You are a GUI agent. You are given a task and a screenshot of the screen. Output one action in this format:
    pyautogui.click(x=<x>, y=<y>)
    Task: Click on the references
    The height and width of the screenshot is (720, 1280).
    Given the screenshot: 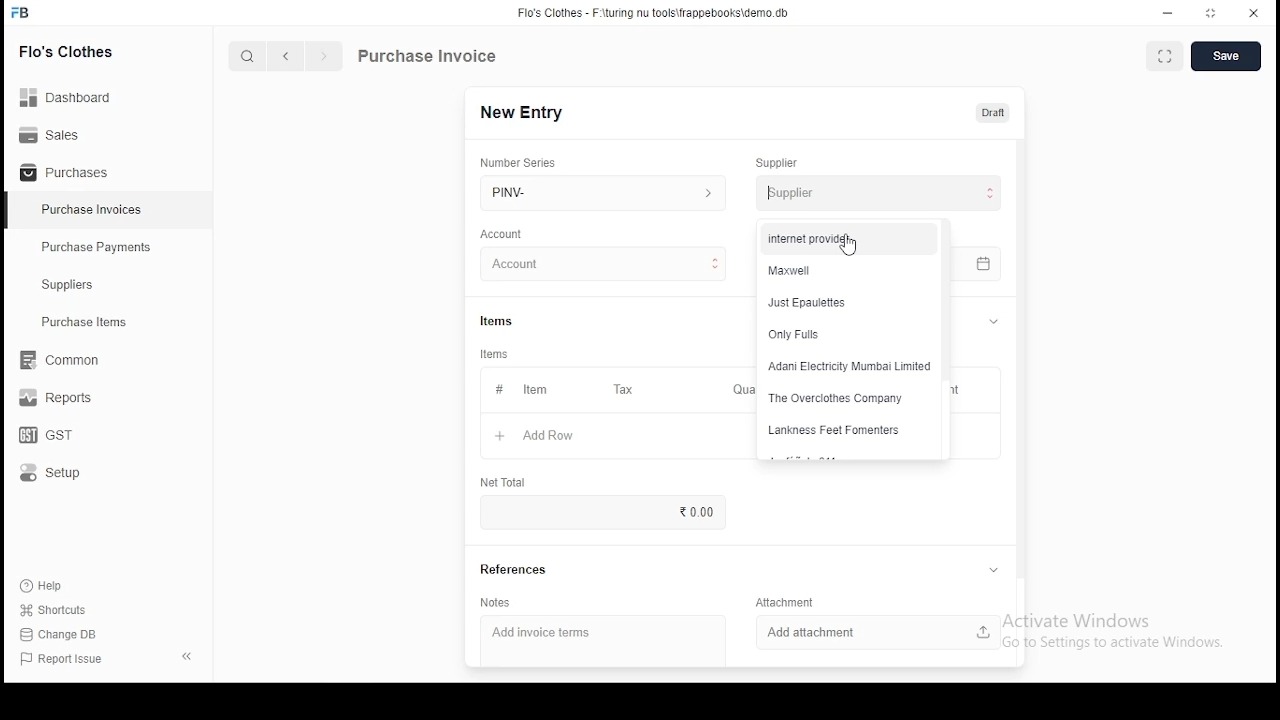 What is the action you would take?
    pyautogui.click(x=515, y=570)
    